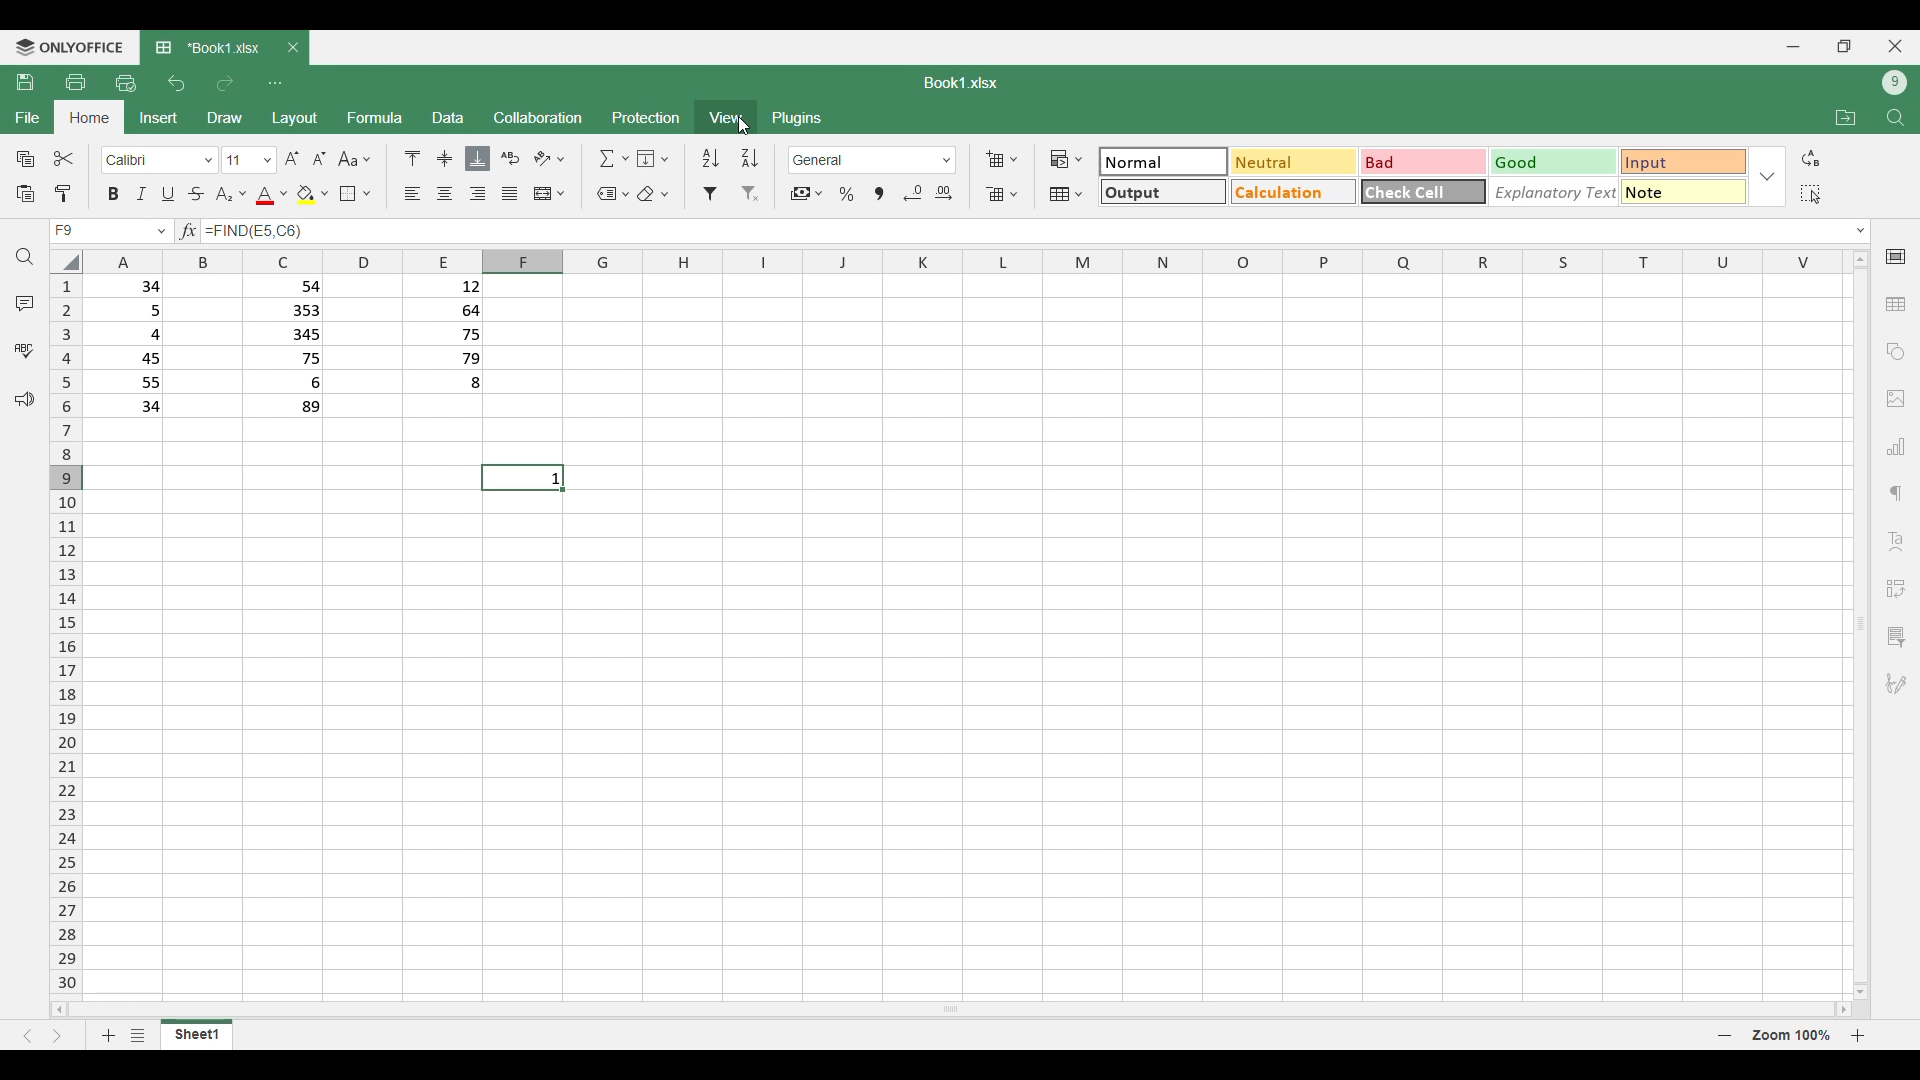  Describe the element at coordinates (1554, 192) in the screenshot. I see `Explanatory test cell` at that location.